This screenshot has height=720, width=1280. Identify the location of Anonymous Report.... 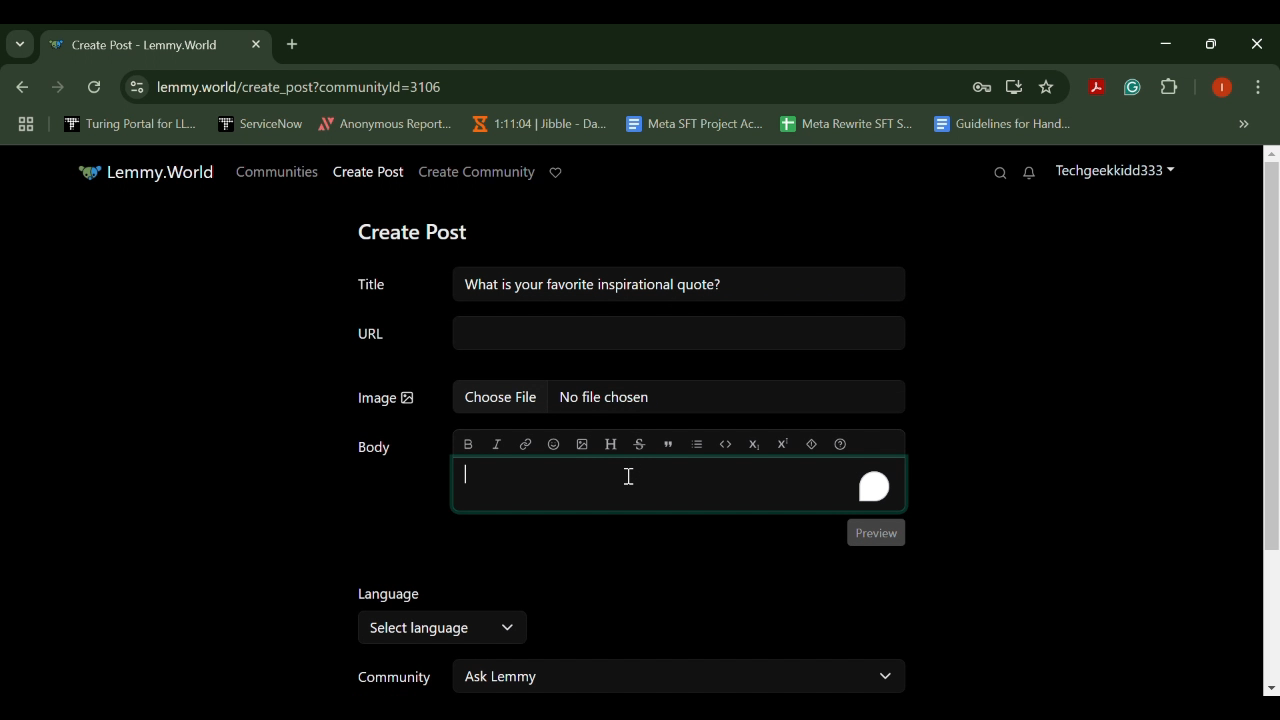
(386, 123).